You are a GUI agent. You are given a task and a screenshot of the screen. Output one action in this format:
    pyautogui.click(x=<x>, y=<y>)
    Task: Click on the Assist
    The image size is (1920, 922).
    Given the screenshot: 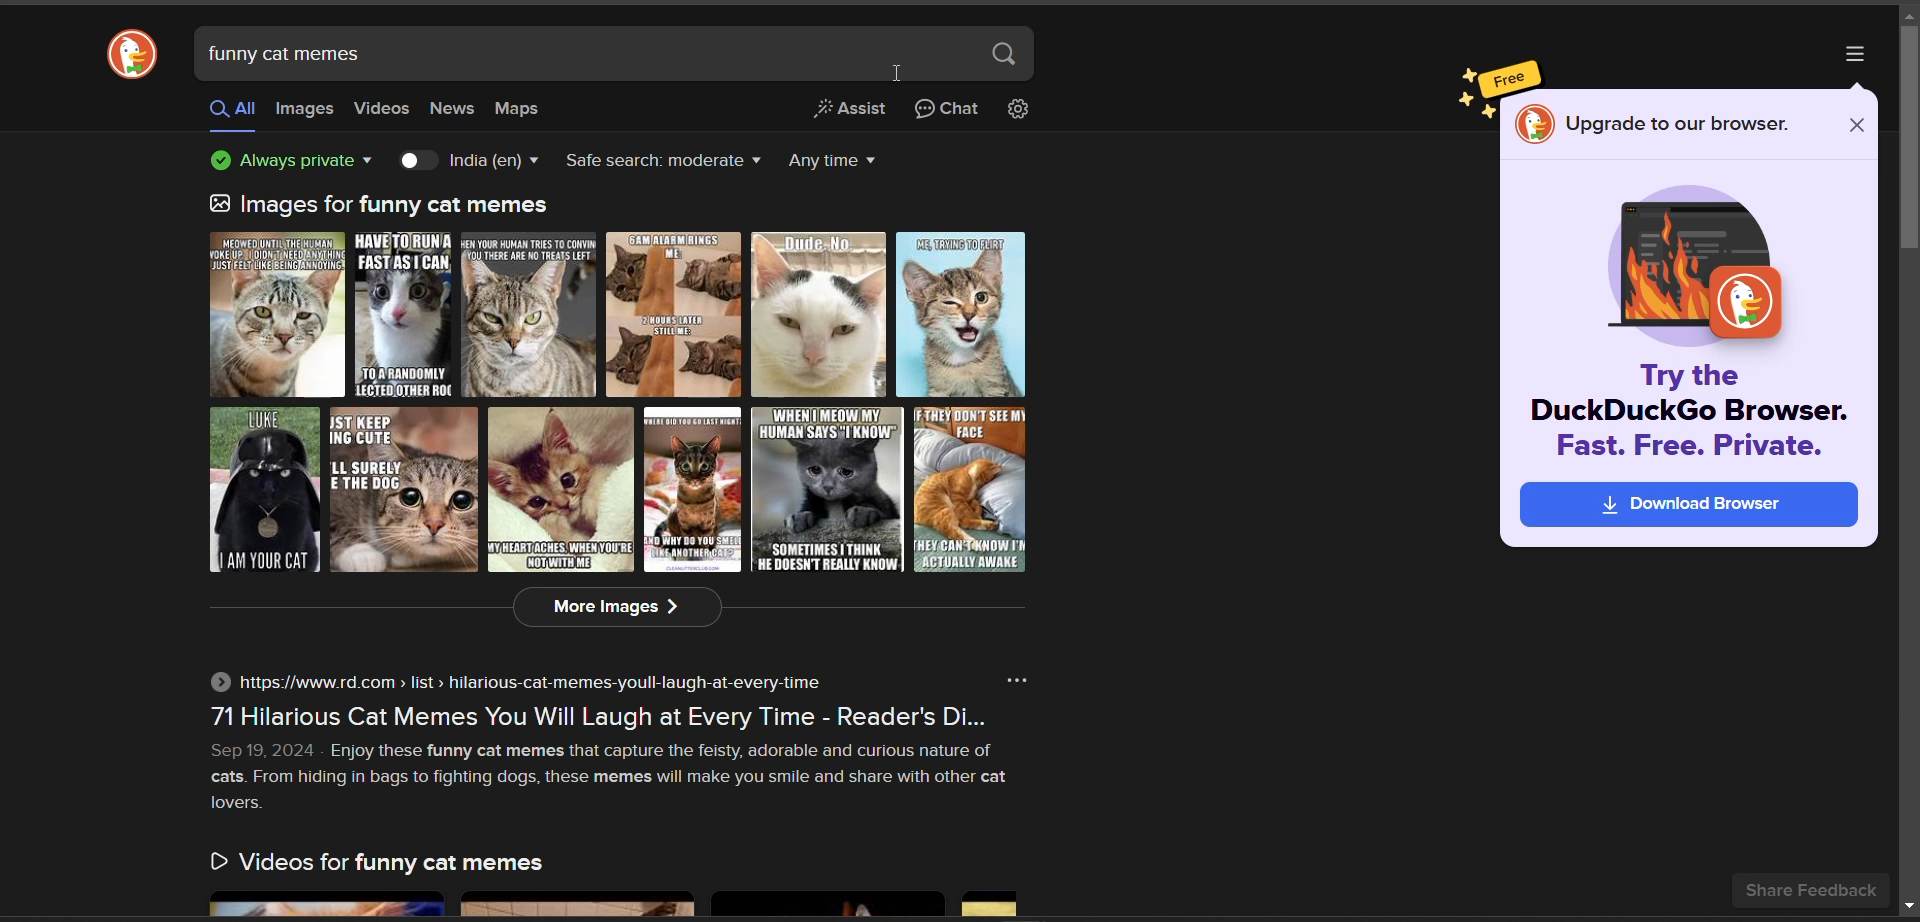 What is the action you would take?
    pyautogui.click(x=850, y=111)
    